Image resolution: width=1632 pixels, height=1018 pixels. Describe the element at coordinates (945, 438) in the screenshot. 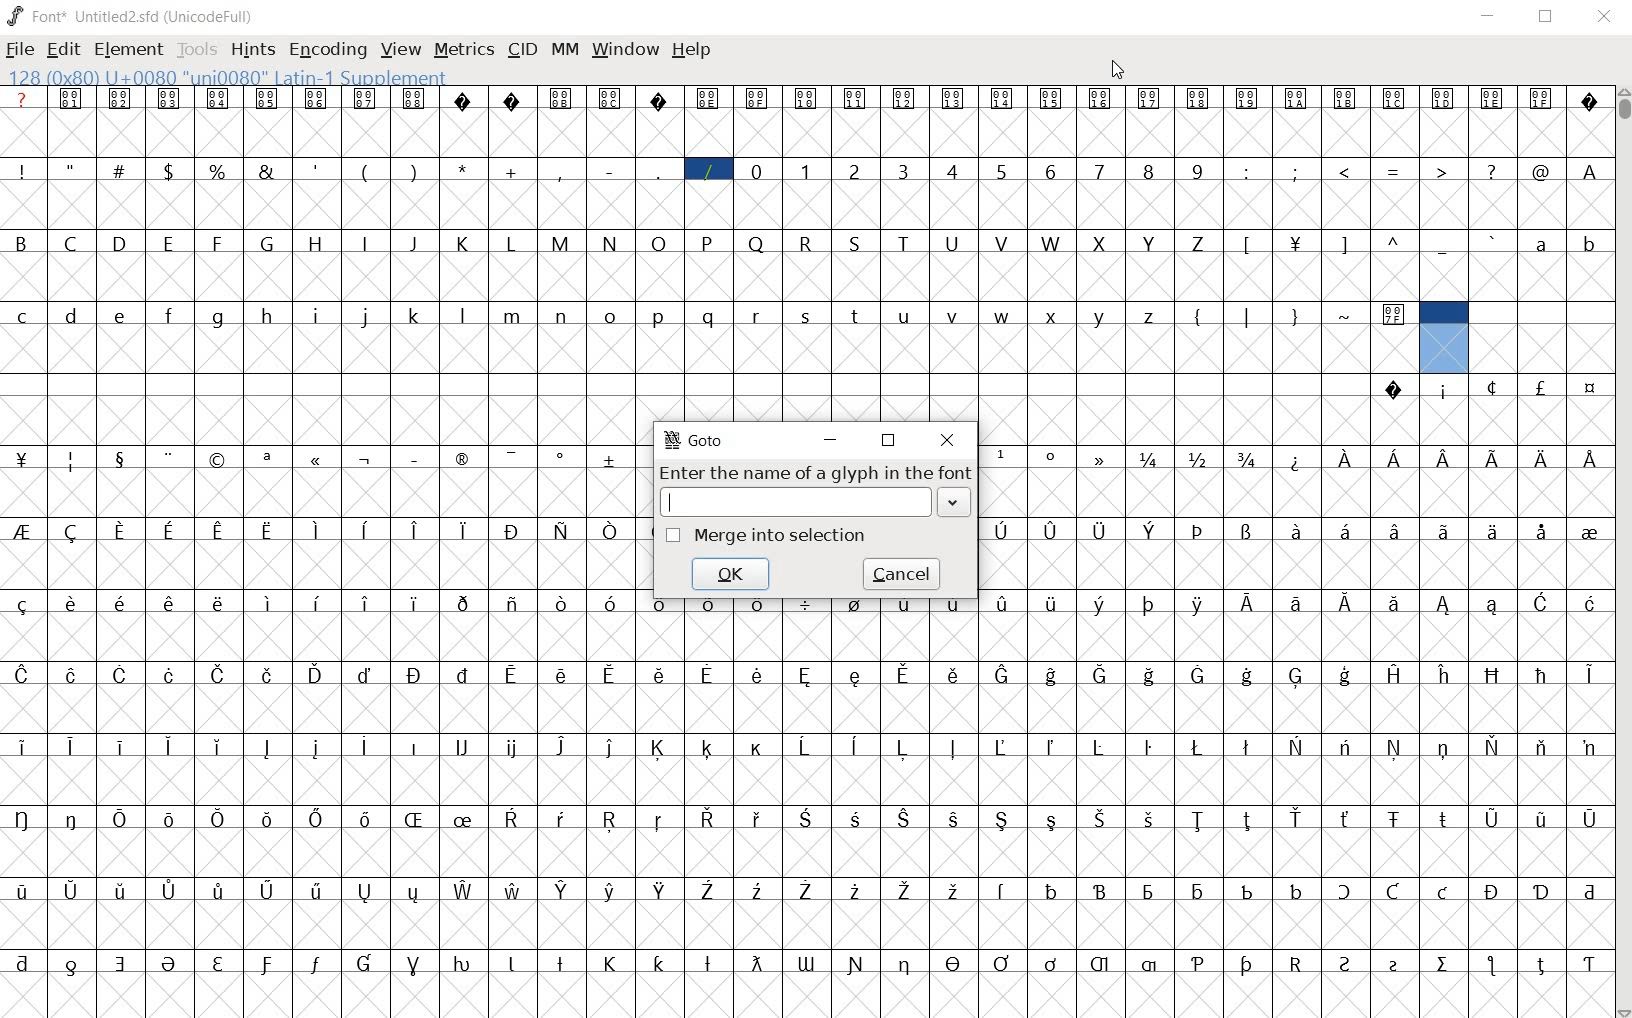

I see `close` at that location.